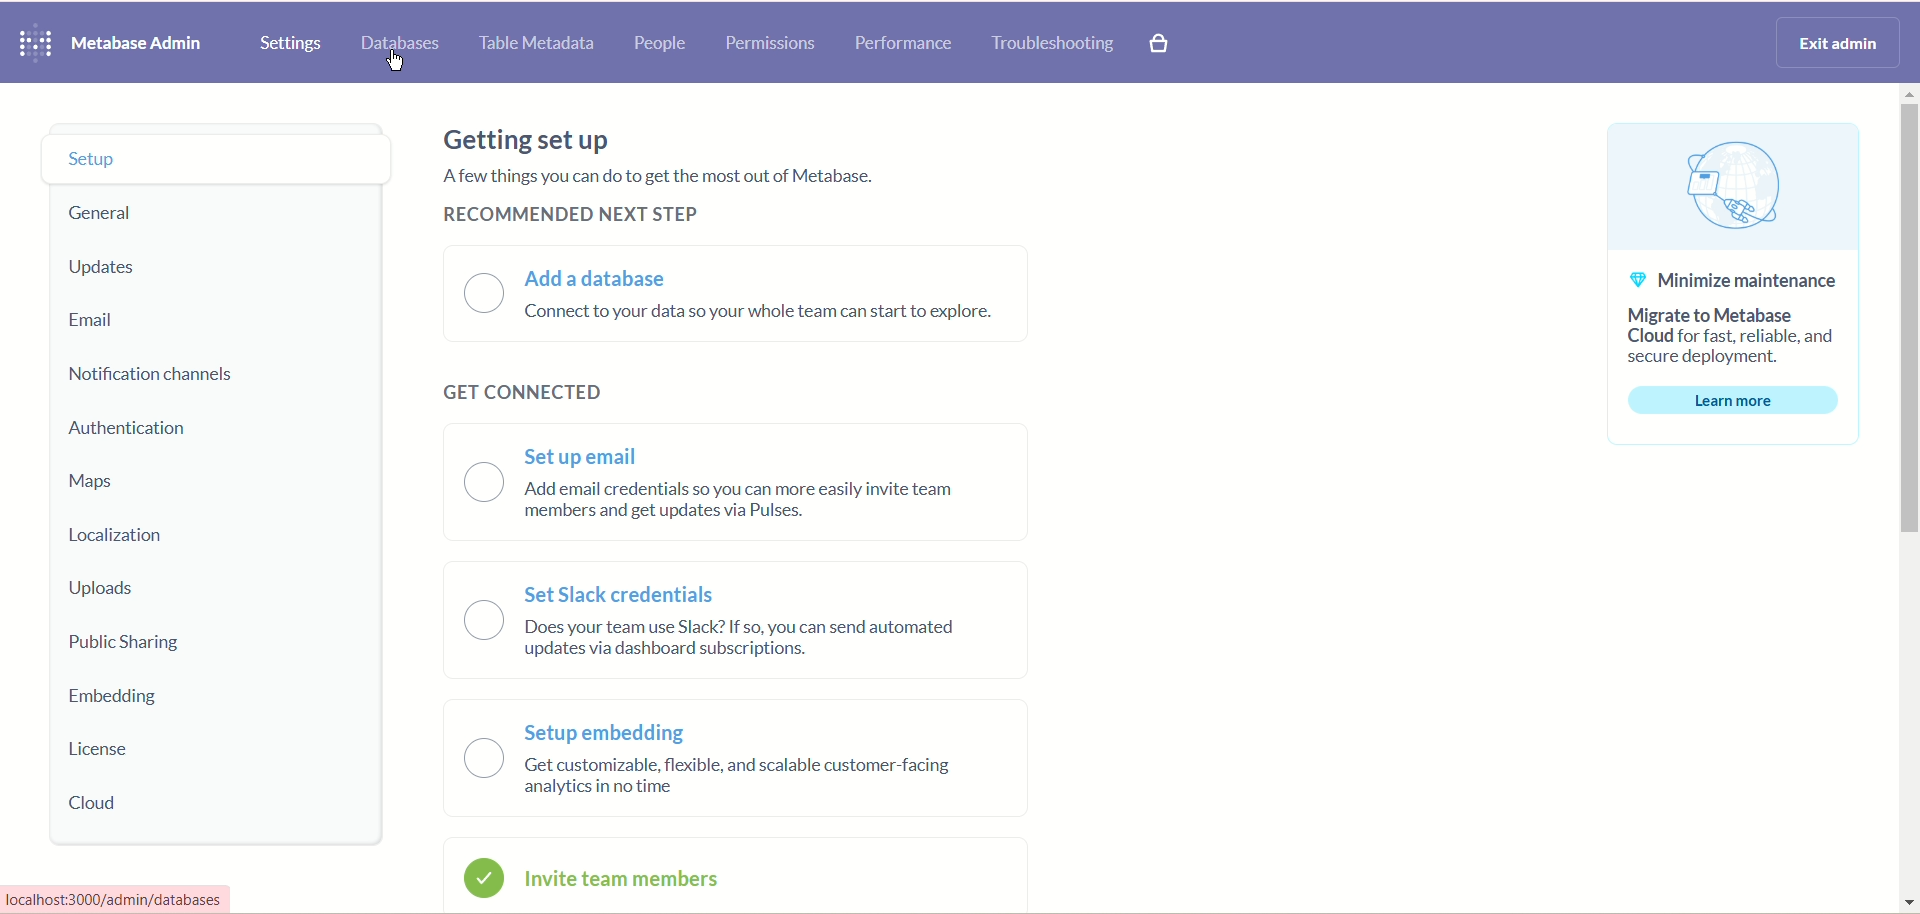 The width and height of the screenshot is (1920, 914). Describe the element at coordinates (477, 678) in the screenshot. I see `toggle button` at that location.